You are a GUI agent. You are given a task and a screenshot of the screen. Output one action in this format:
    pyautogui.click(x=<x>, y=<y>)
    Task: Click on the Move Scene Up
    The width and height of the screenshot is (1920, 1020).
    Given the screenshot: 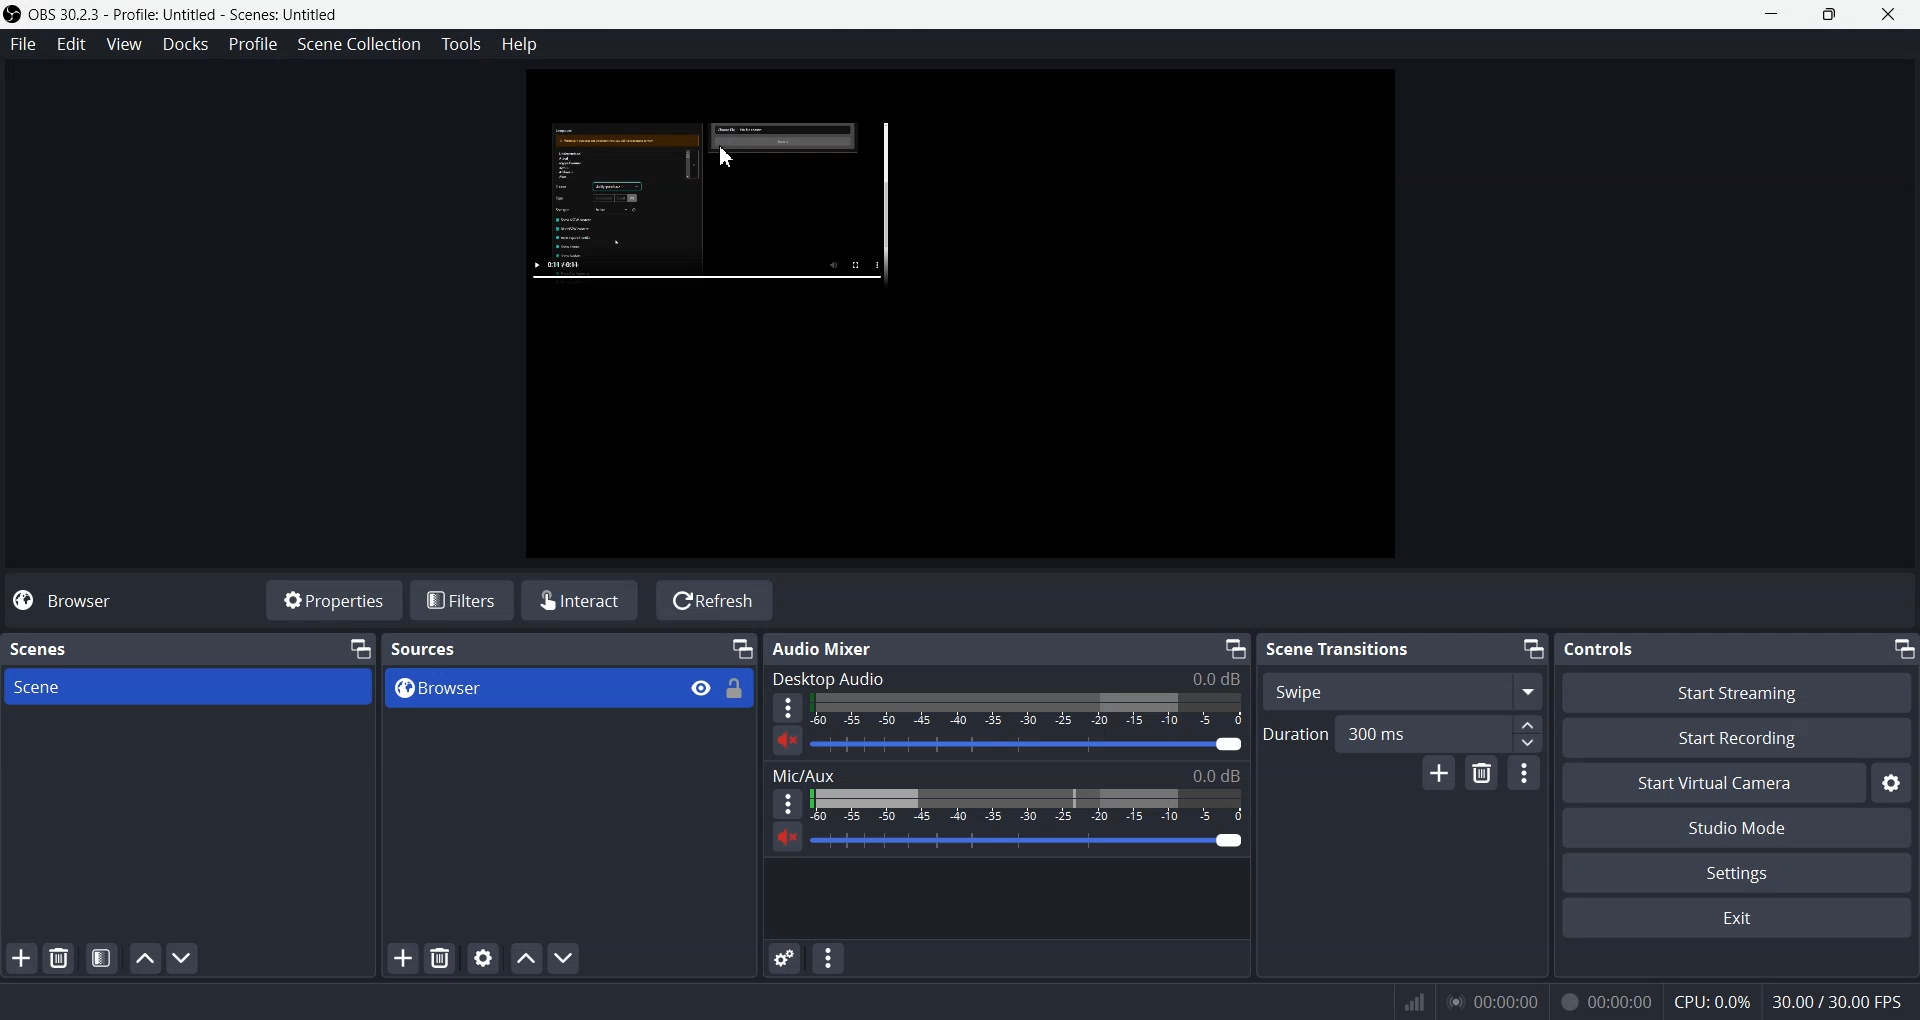 What is the action you would take?
    pyautogui.click(x=527, y=957)
    